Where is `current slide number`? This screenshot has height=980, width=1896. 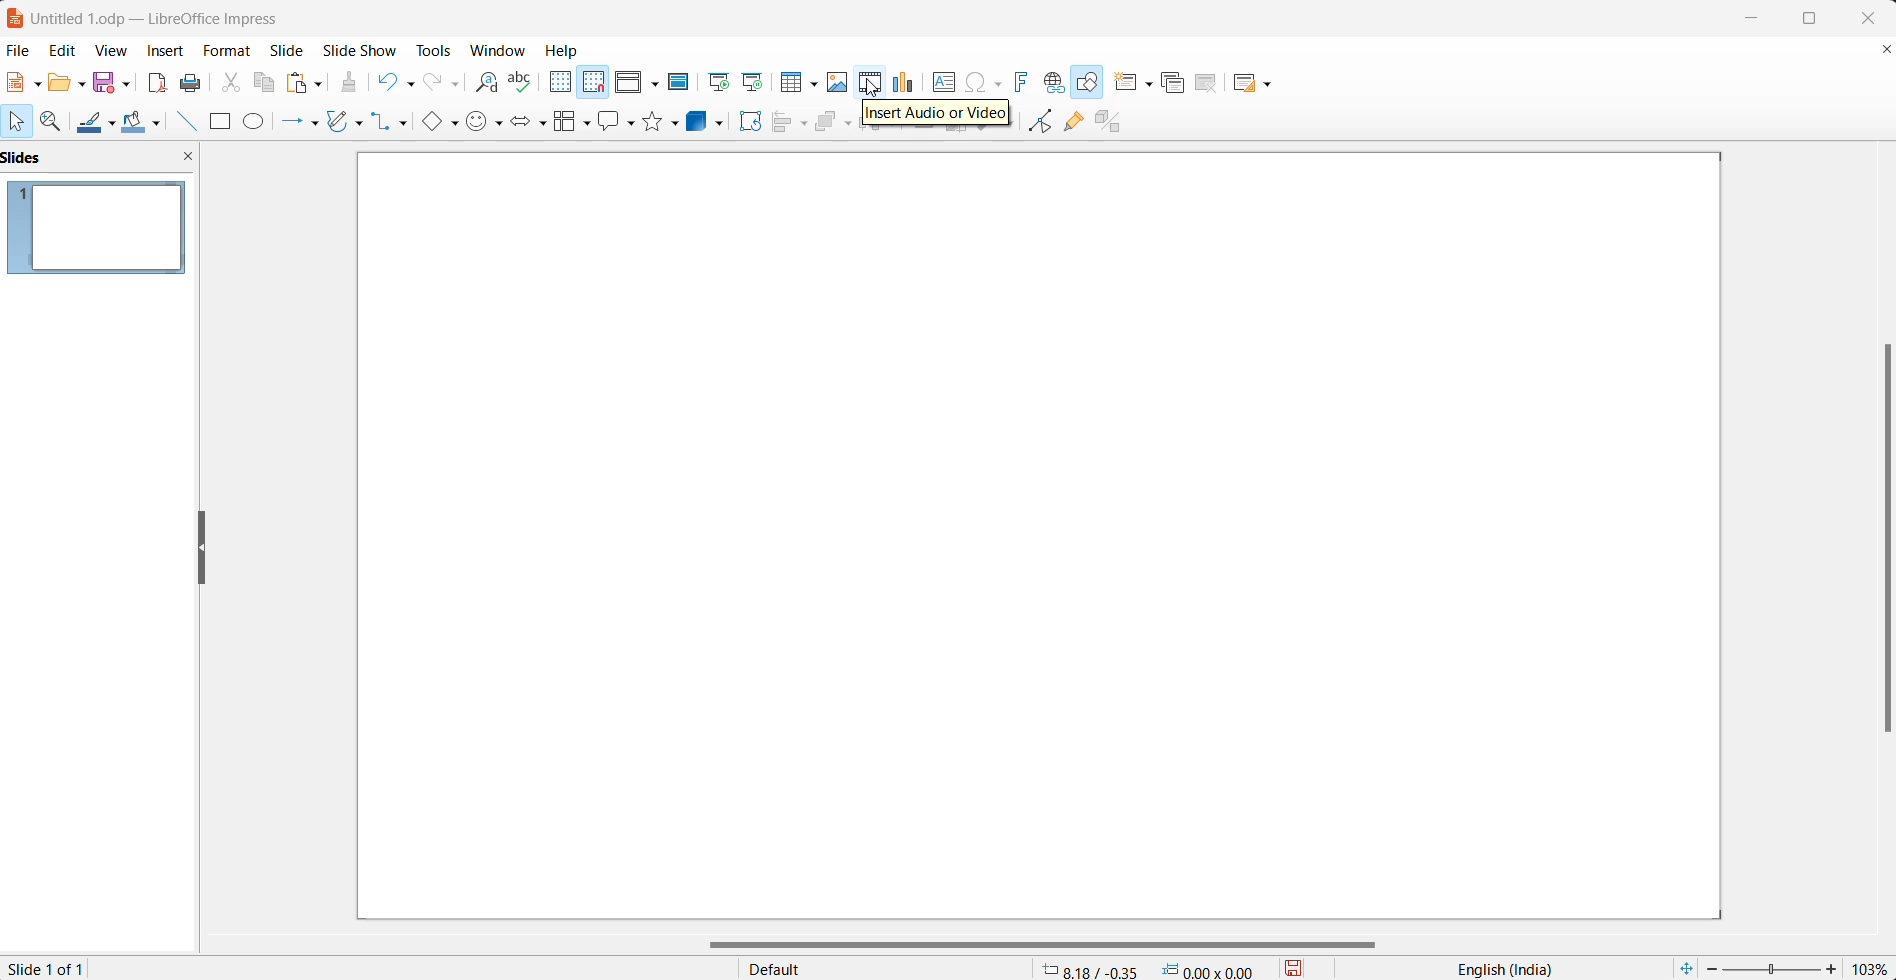 current slide number is located at coordinates (54, 966).